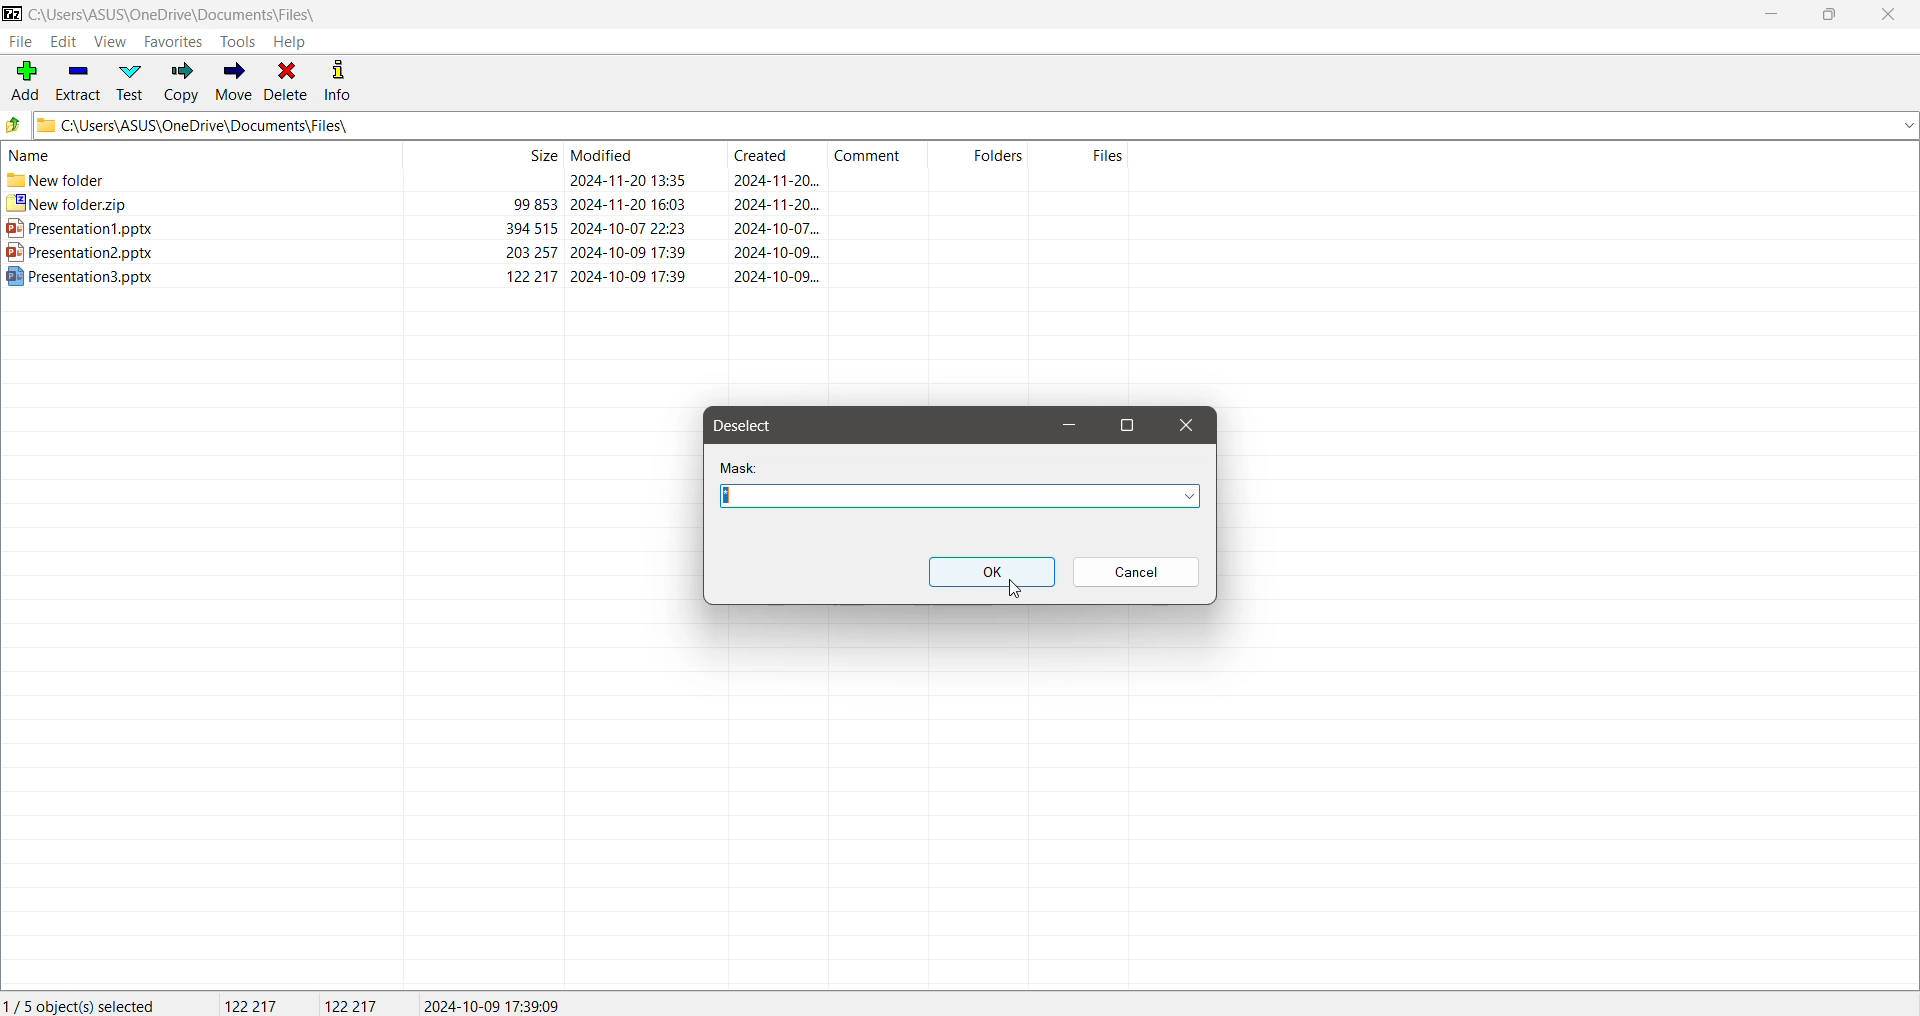 The width and height of the screenshot is (1920, 1016). What do you see at coordinates (78, 81) in the screenshot?
I see `Extract` at bounding box center [78, 81].